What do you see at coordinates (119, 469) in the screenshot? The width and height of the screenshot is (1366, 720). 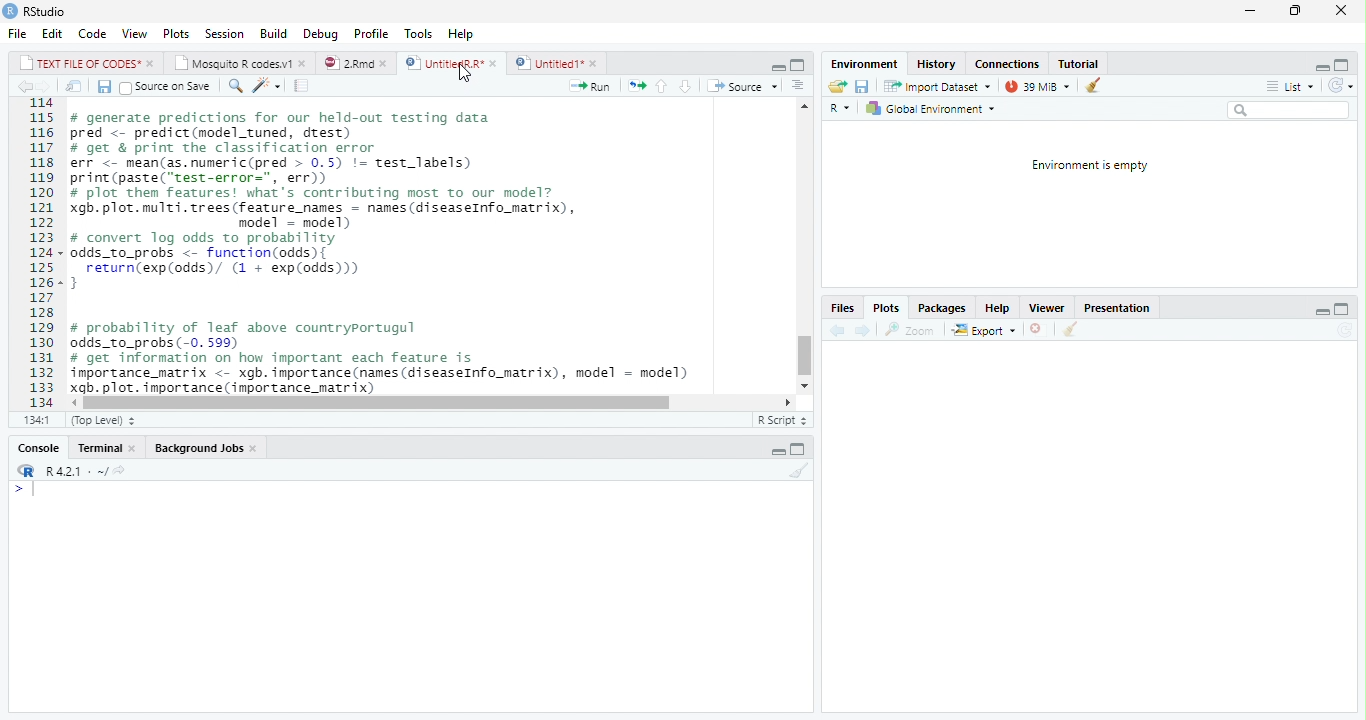 I see `Show directory` at bounding box center [119, 469].